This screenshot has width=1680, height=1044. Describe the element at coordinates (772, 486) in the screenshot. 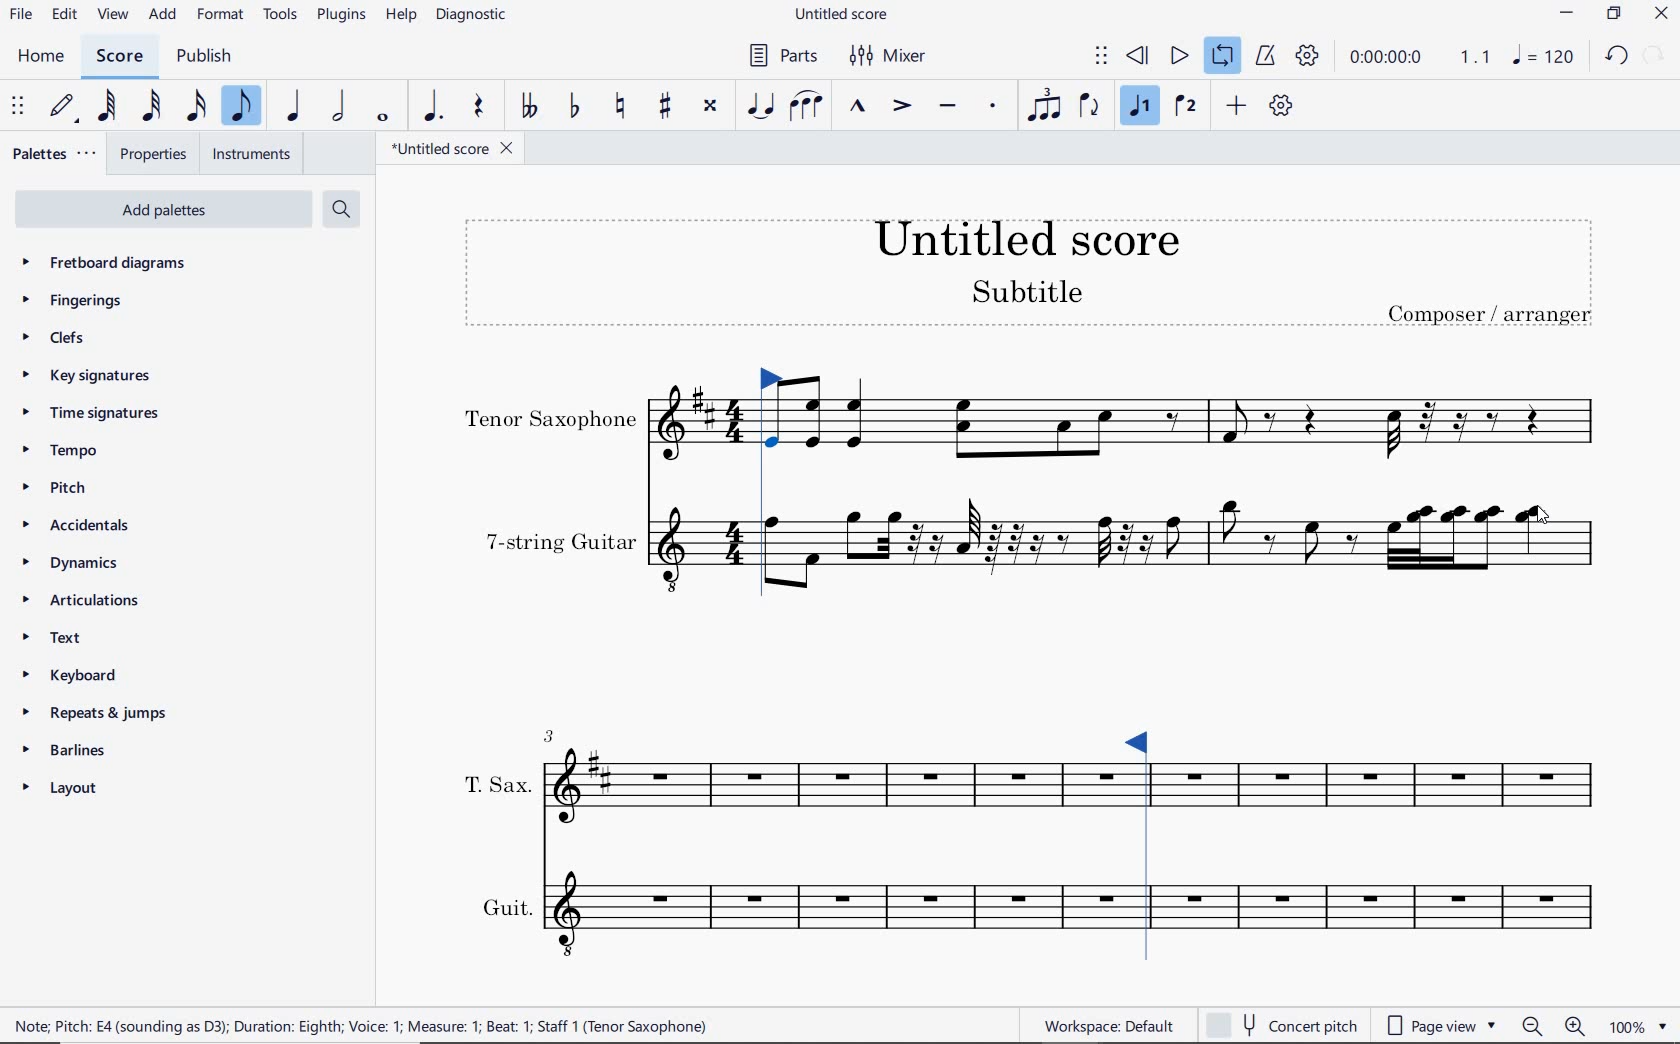

I see `Loop Market set left` at that location.